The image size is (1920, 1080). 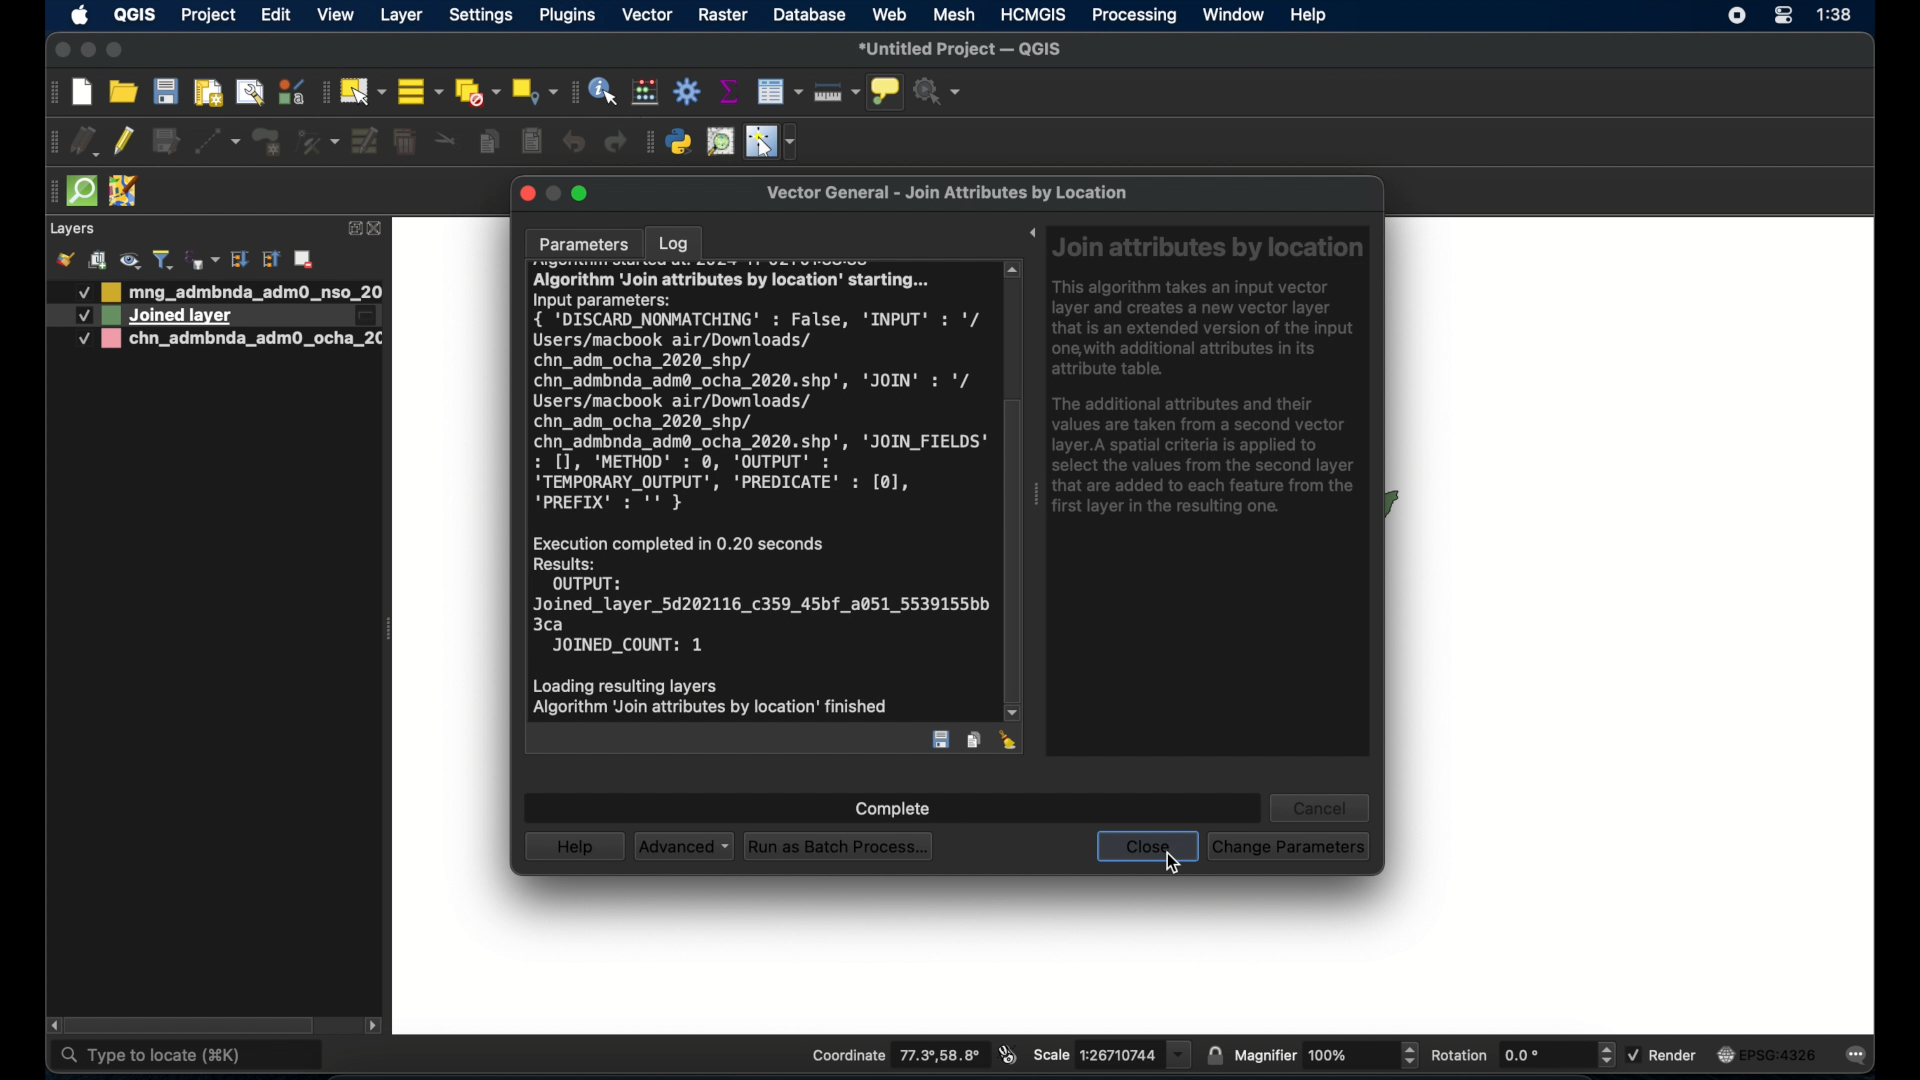 I want to click on Layer 2, so click(x=245, y=317).